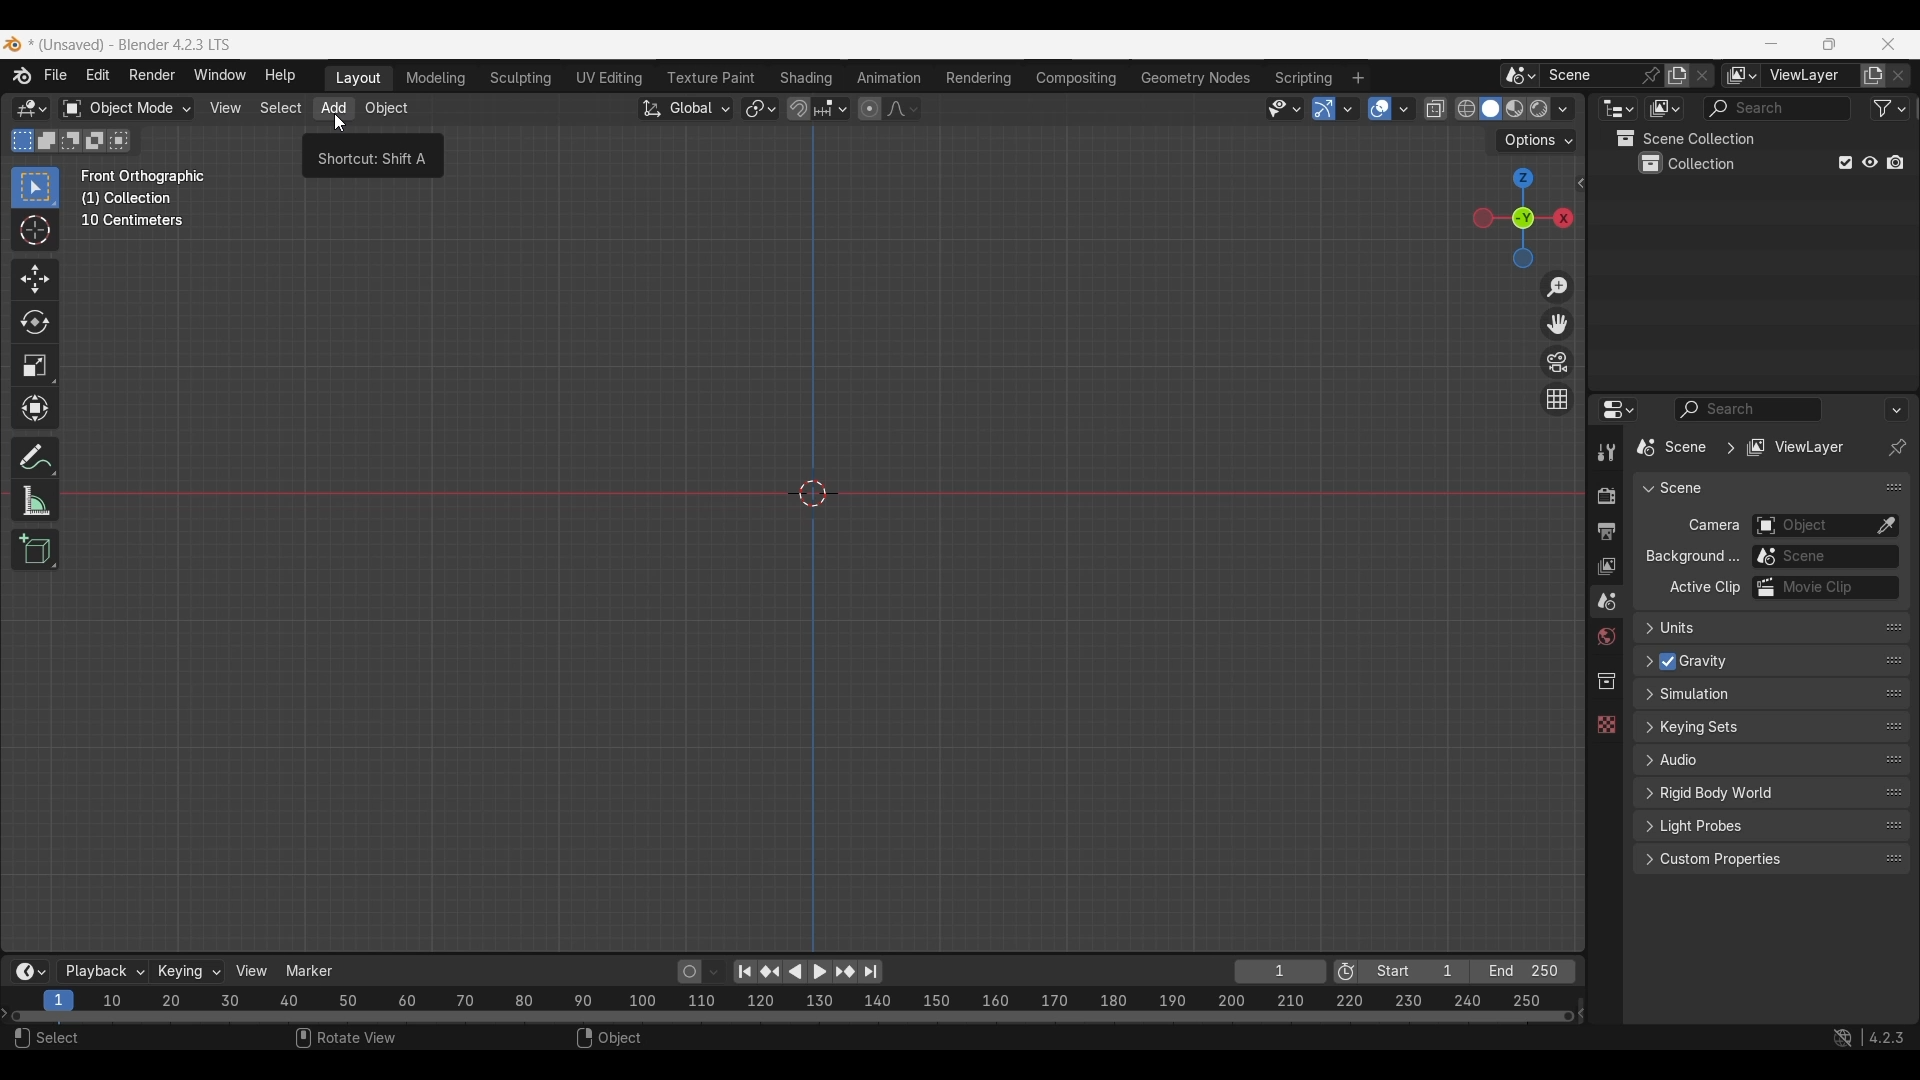 This screenshot has height=1080, width=1920. Describe the element at coordinates (1579, 183) in the screenshot. I see `Click to see more edit options` at that location.